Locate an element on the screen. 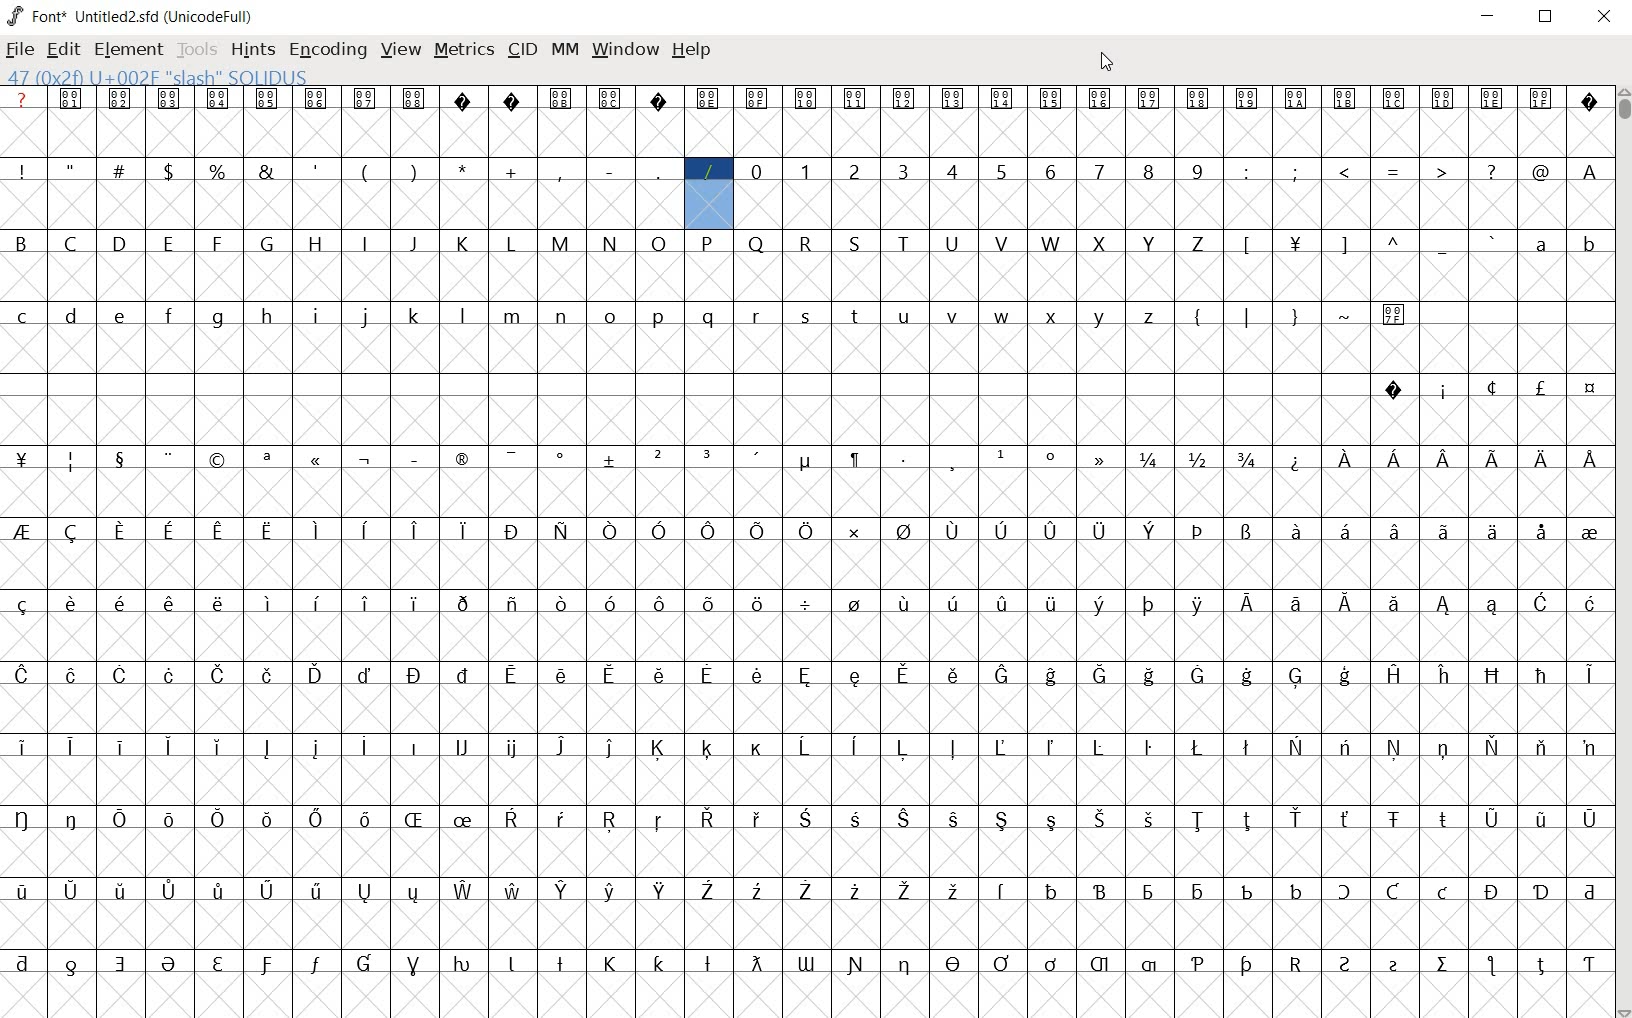 This screenshot has height=1018, width=1632. glyph is located at coordinates (512, 605).